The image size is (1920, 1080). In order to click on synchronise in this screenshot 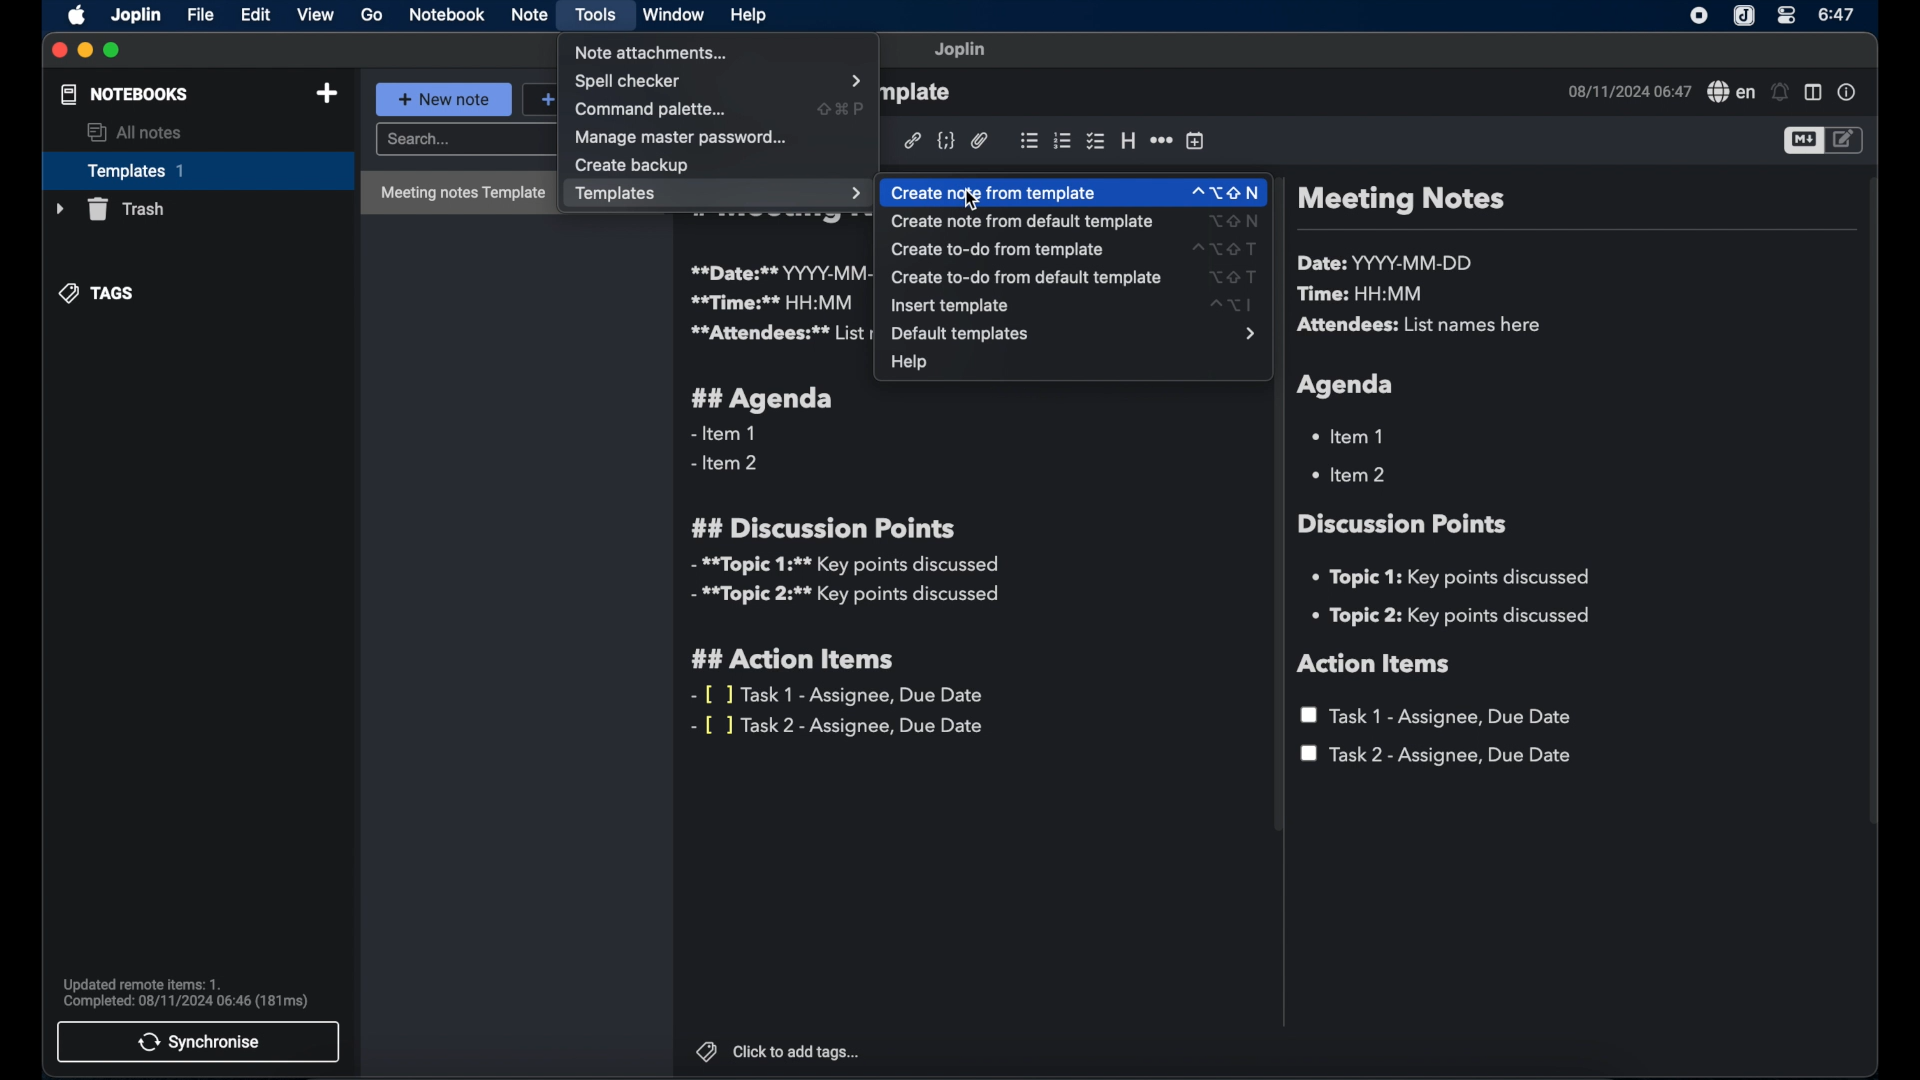, I will do `click(200, 1042)`.